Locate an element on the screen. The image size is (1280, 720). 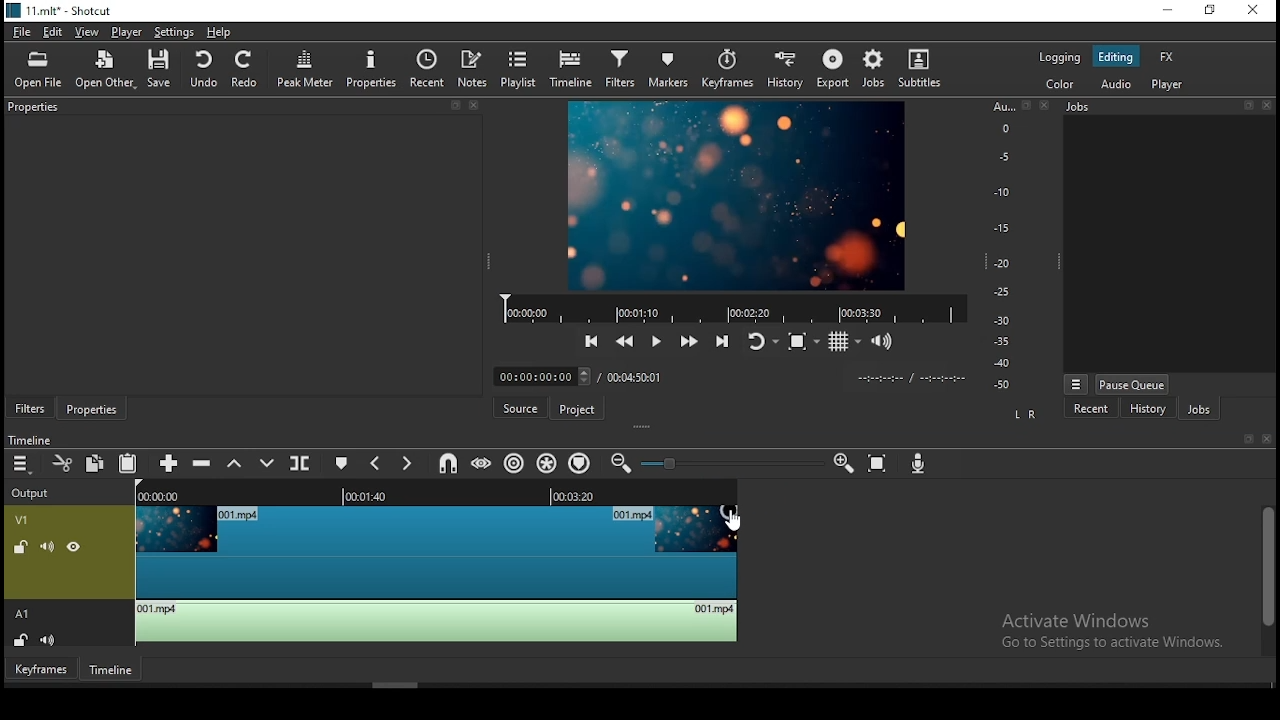
create/edit marker is located at coordinates (341, 463).